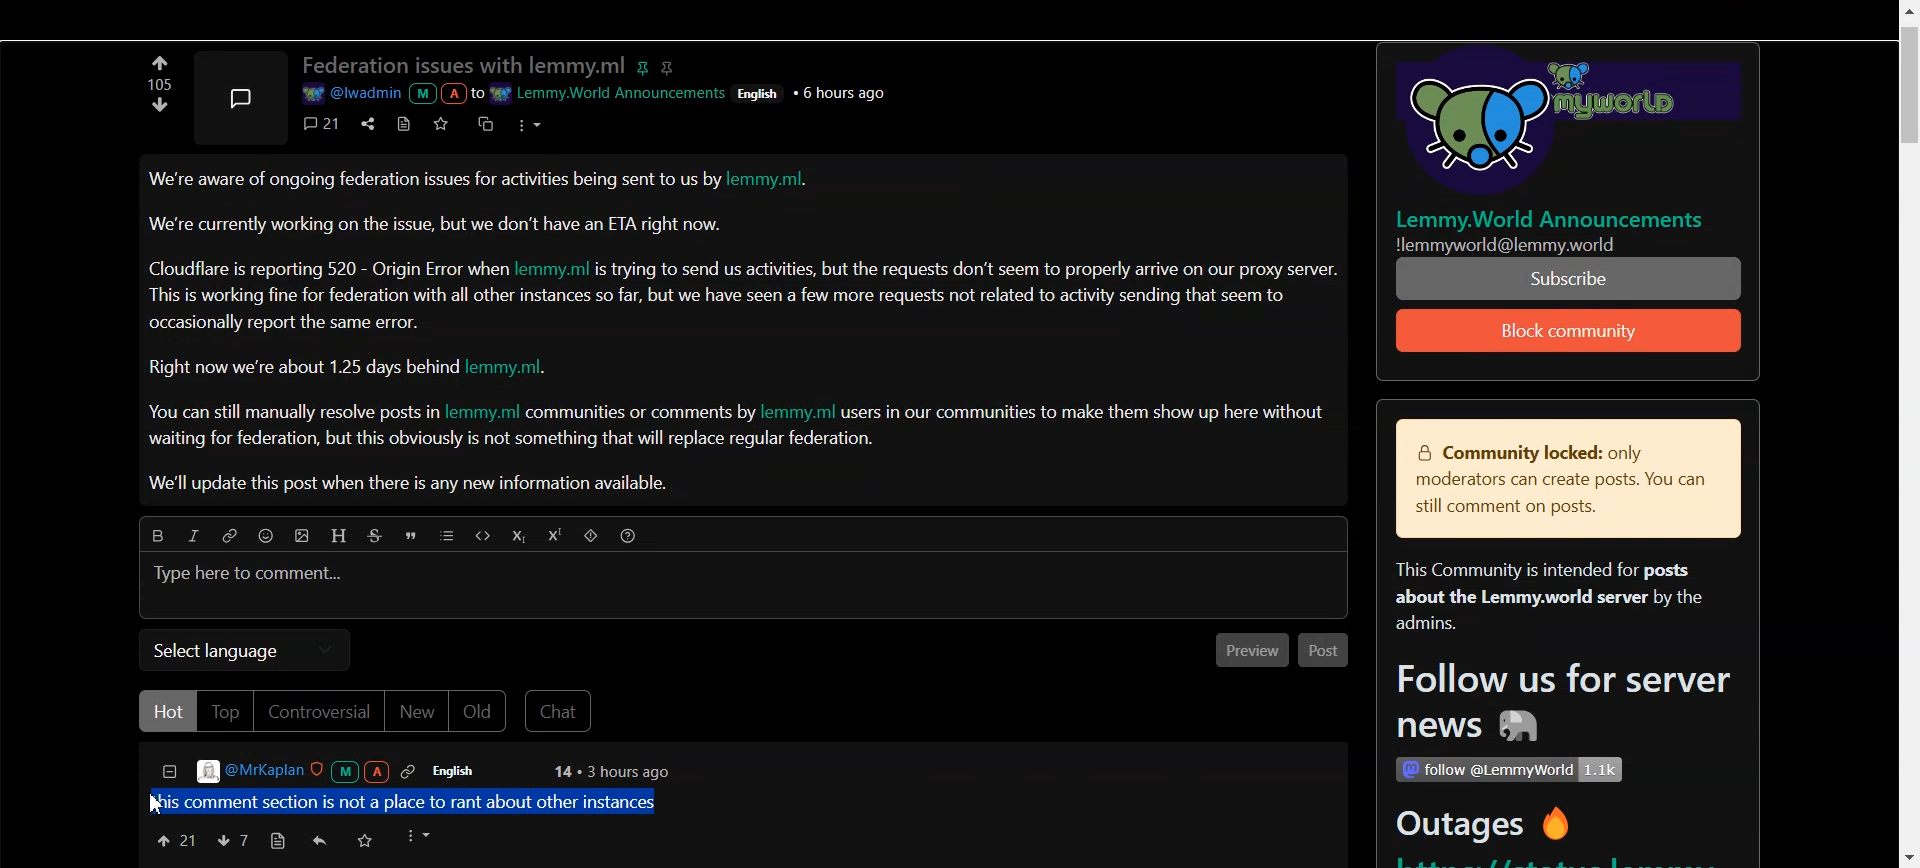 This screenshot has width=1920, height=868. What do you see at coordinates (517, 537) in the screenshot?
I see `Subscript` at bounding box center [517, 537].